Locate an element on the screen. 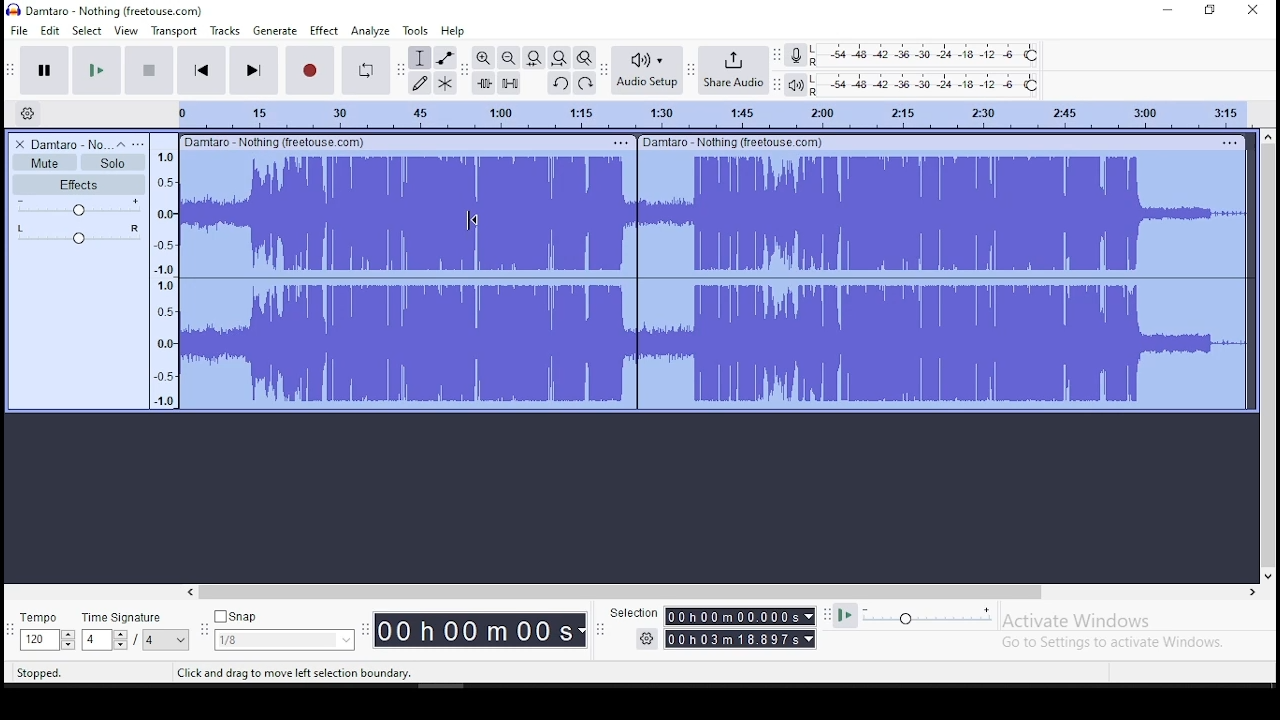 Image resolution: width=1280 pixels, height=720 pixels. file is located at coordinates (18, 29).